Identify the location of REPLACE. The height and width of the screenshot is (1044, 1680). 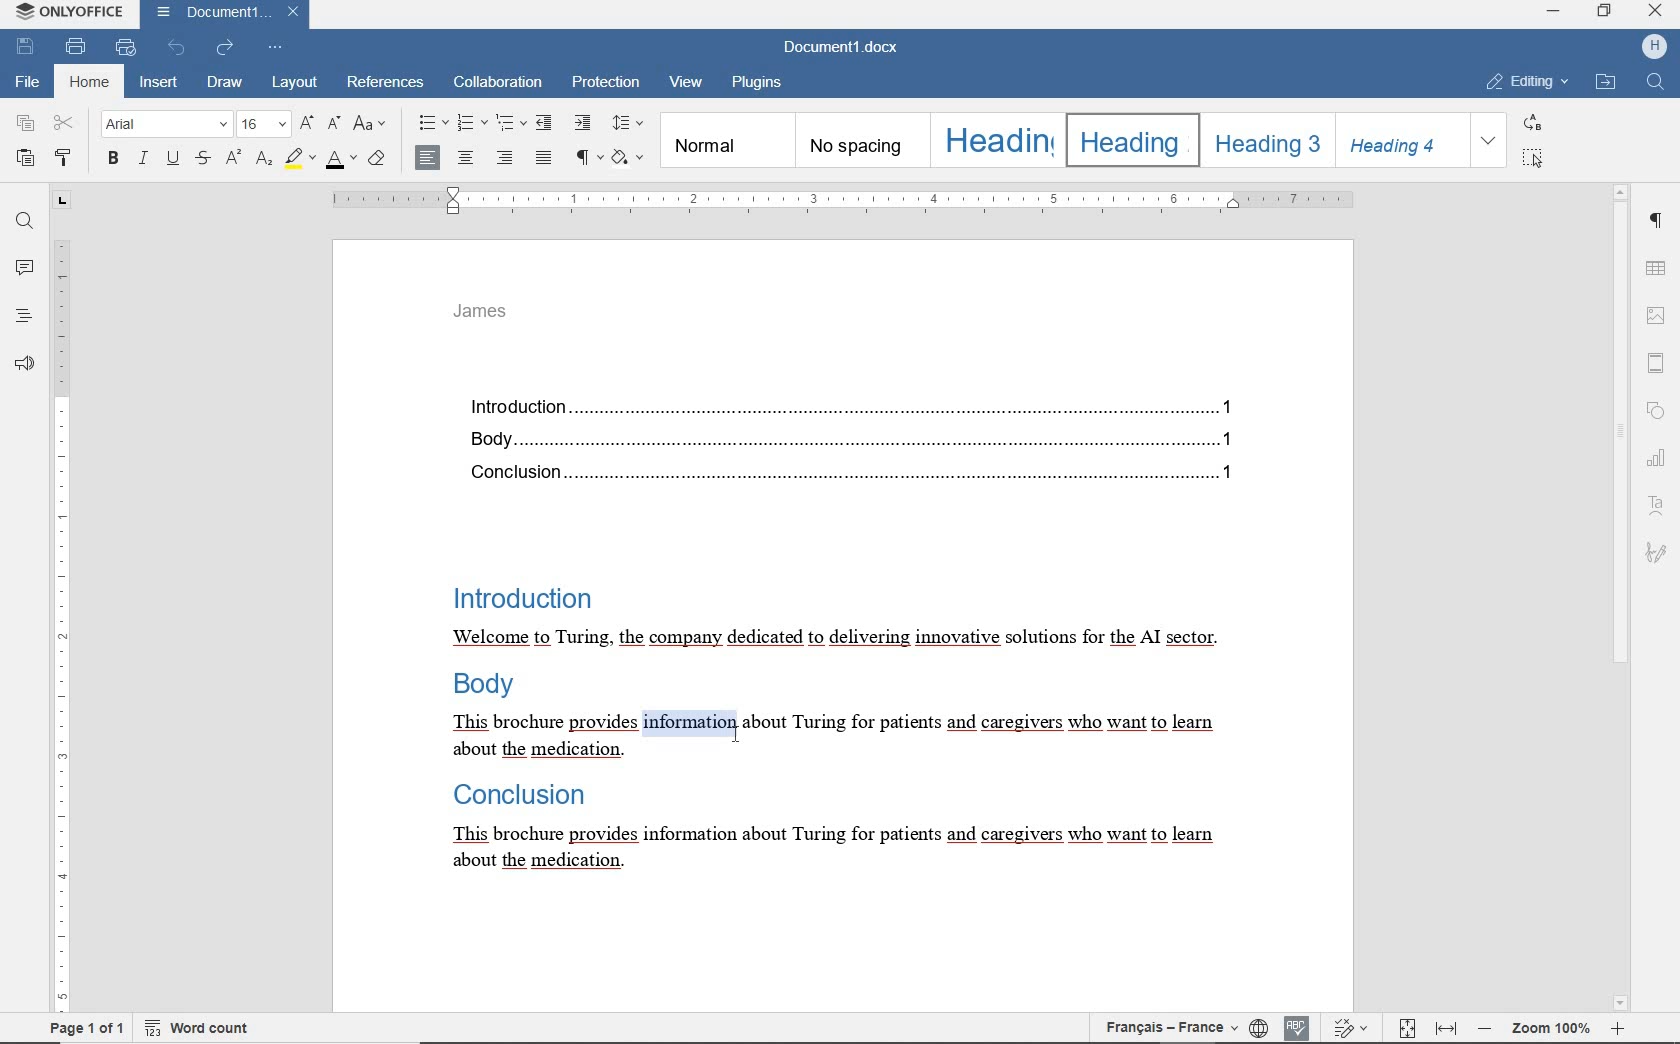
(1531, 122).